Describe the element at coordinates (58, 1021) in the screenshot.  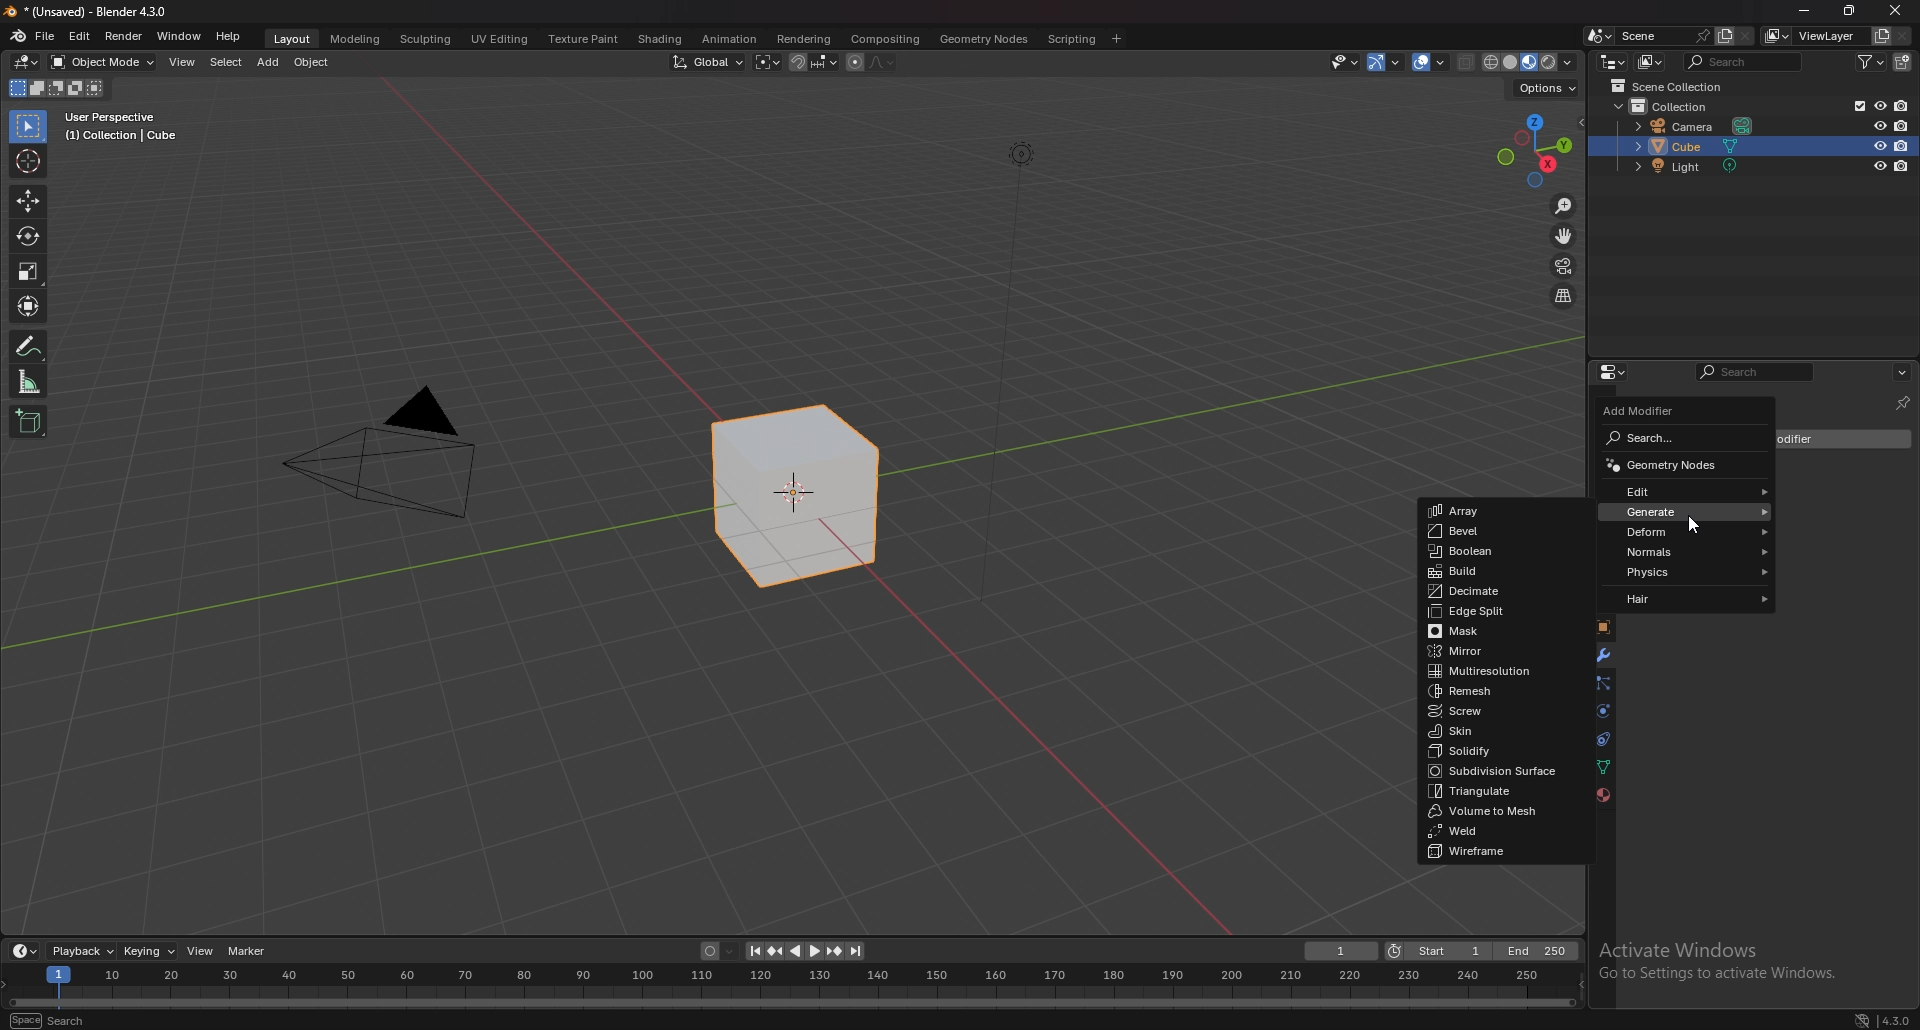
I see `search` at that location.